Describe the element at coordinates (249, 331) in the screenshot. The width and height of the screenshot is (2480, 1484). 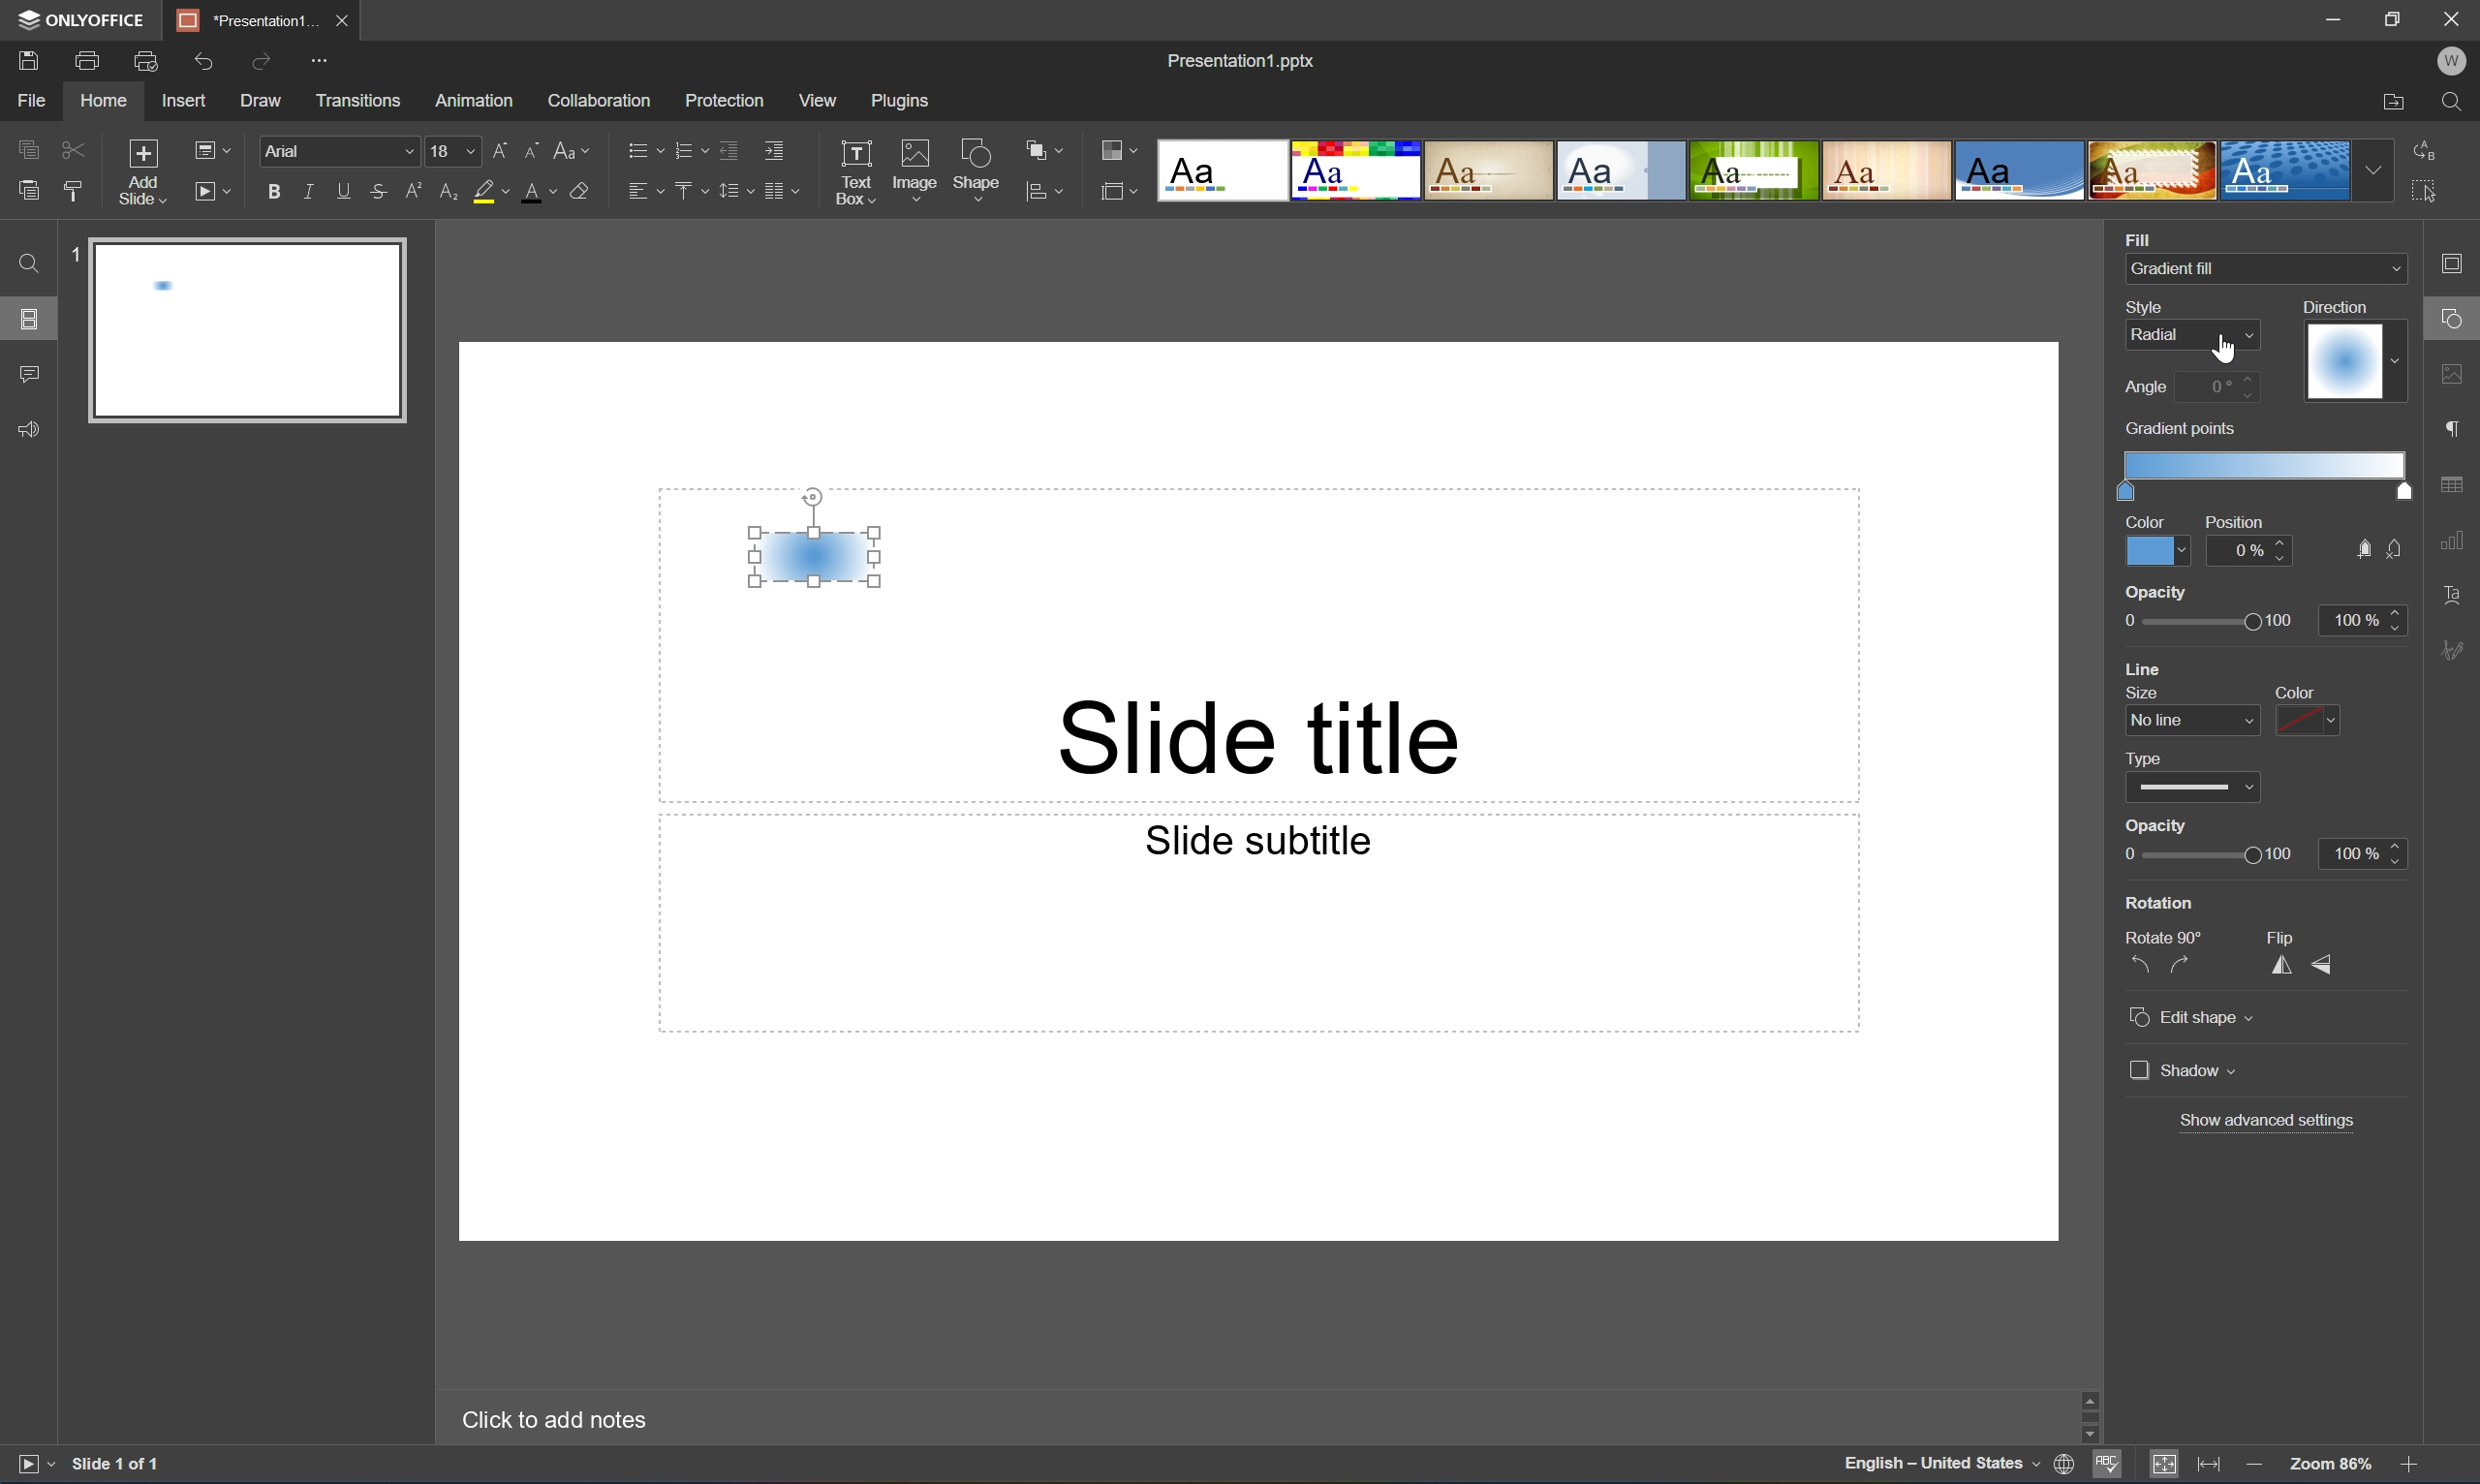
I see `Slide` at that location.